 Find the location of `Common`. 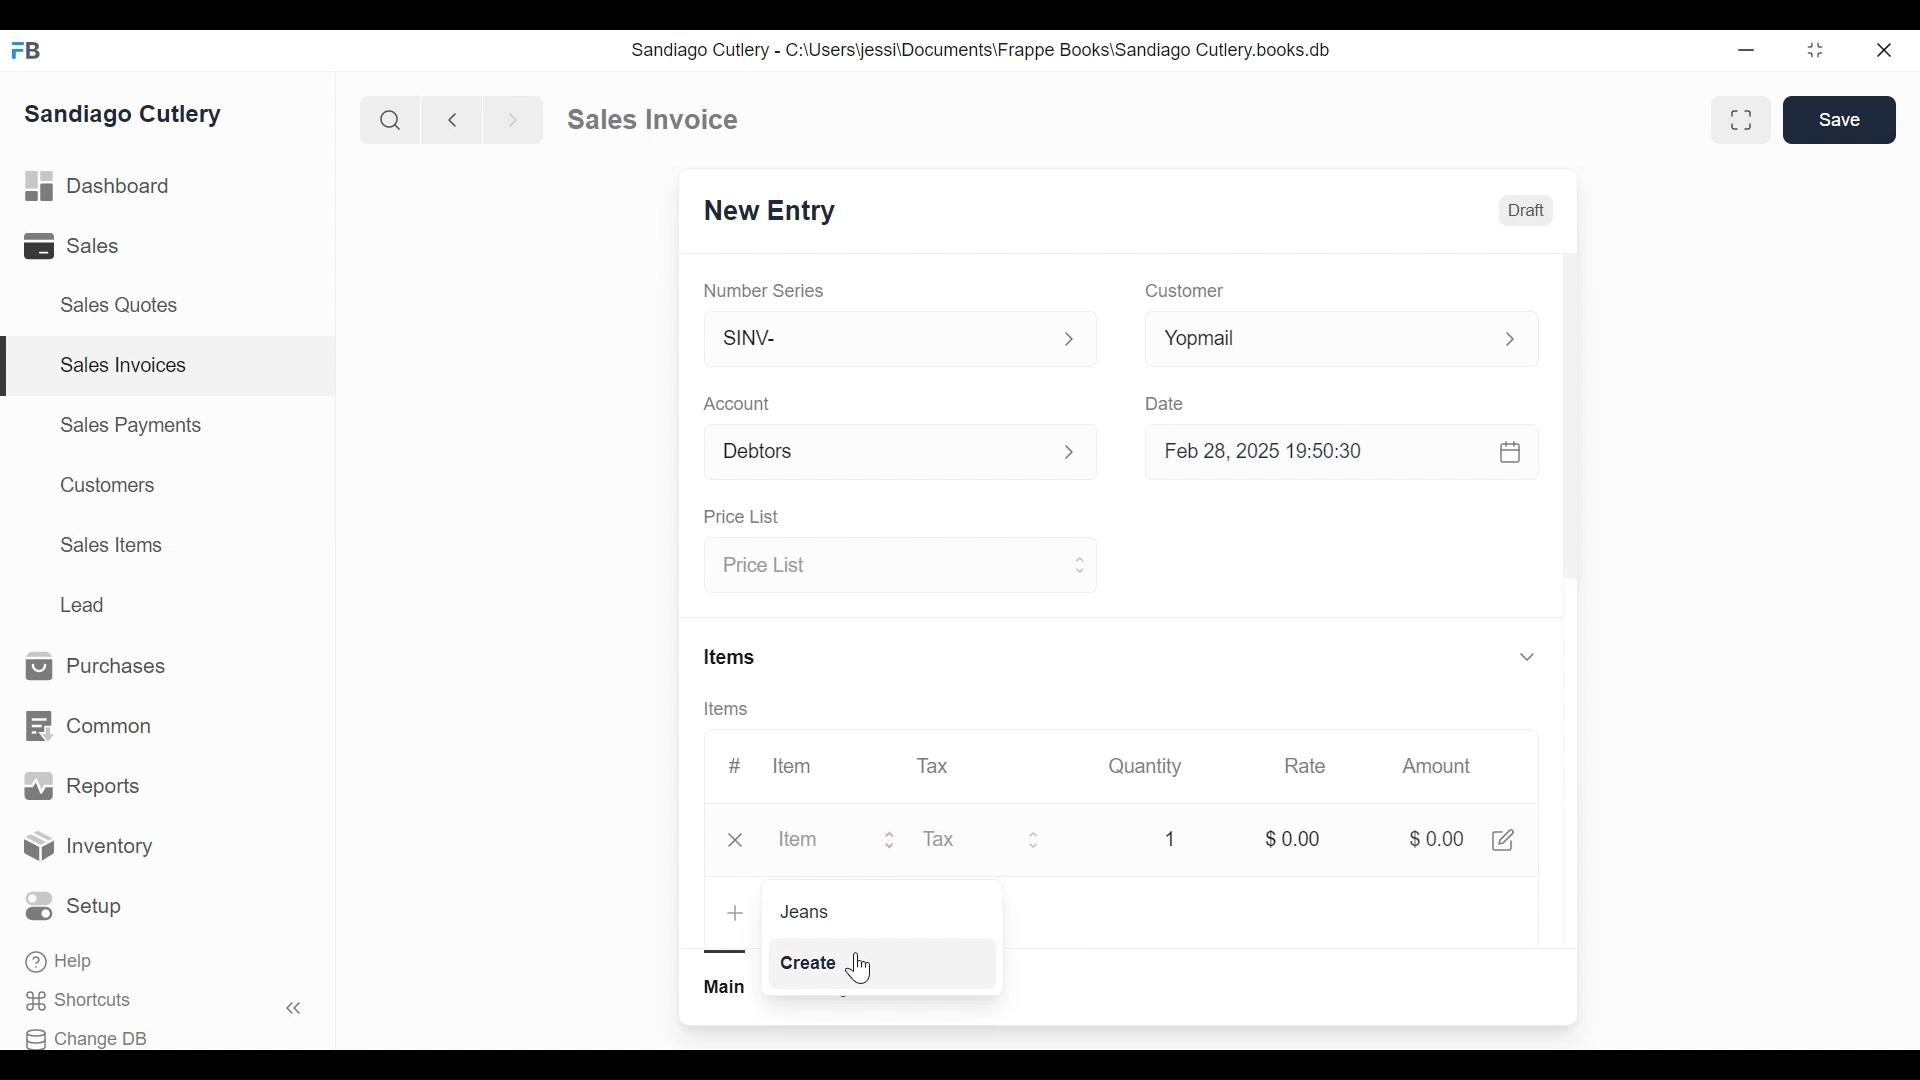

Common is located at coordinates (92, 727).